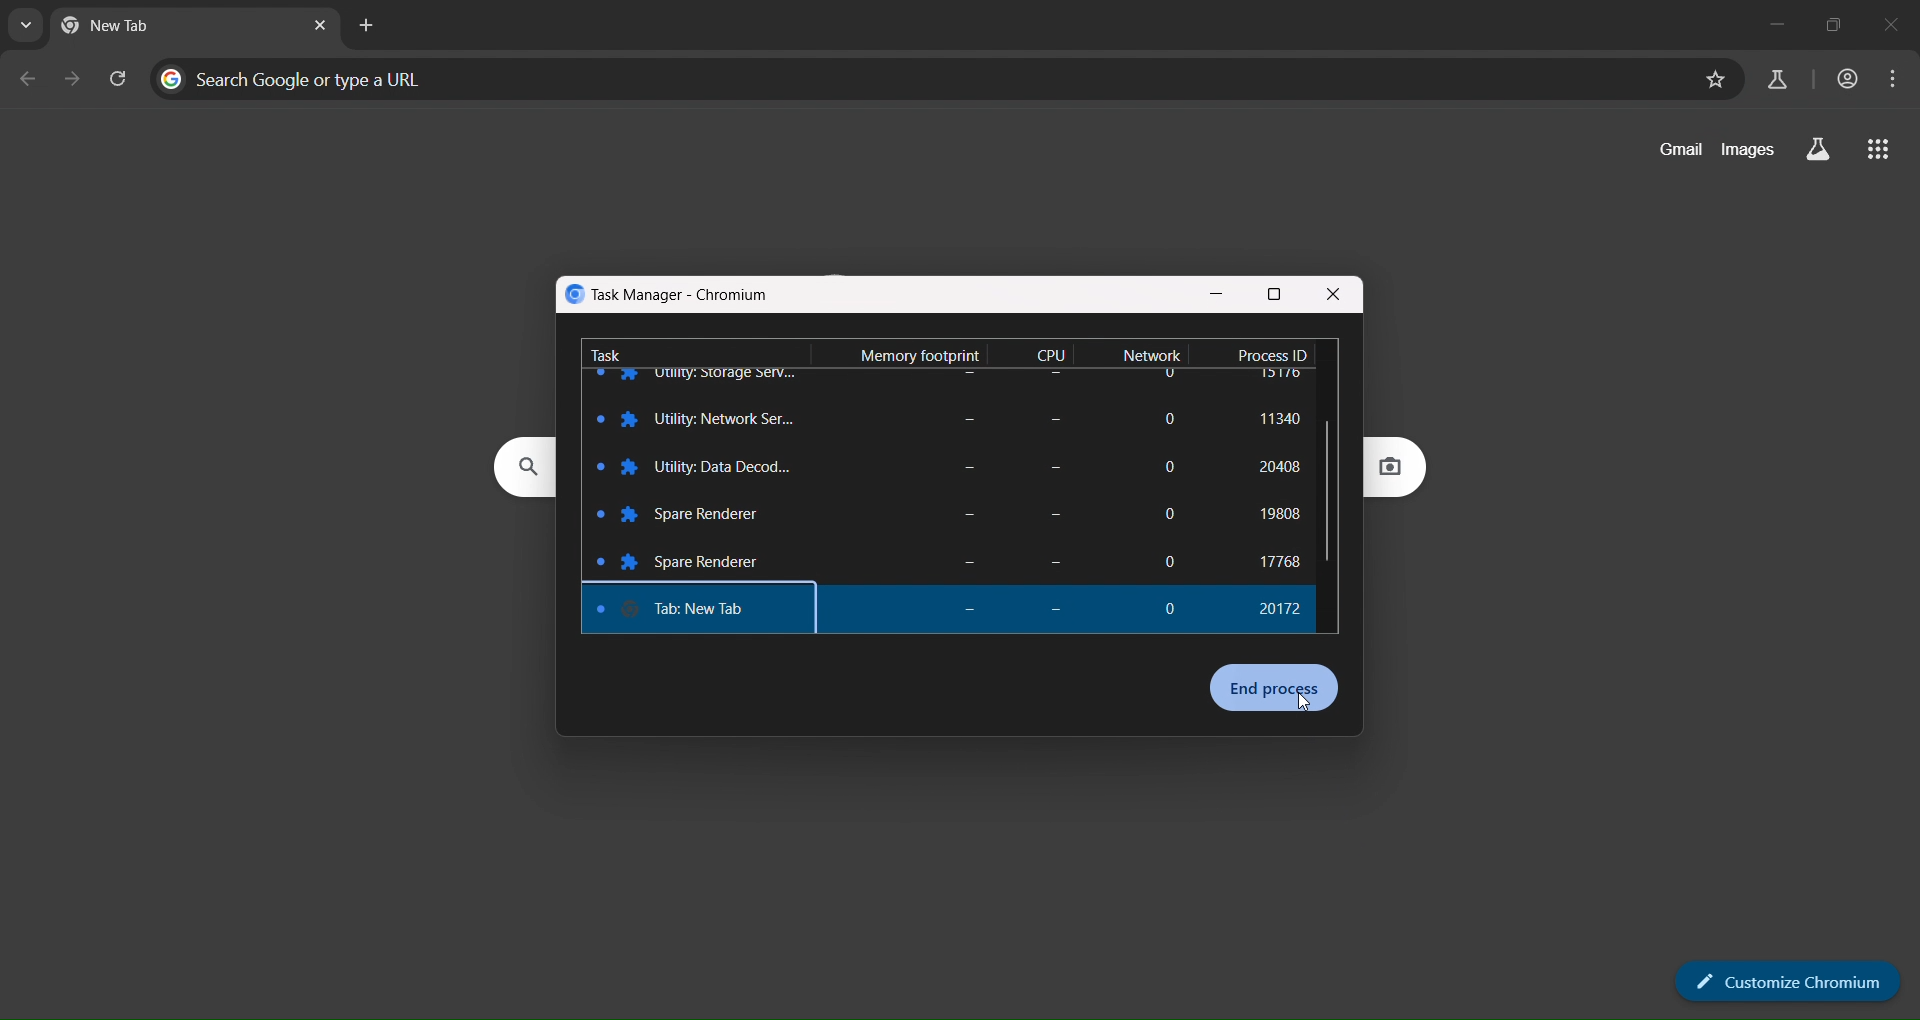  What do you see at coordinates (1045, 461) in the screenshot?
I see `03` at bounding box center [1045, 461].